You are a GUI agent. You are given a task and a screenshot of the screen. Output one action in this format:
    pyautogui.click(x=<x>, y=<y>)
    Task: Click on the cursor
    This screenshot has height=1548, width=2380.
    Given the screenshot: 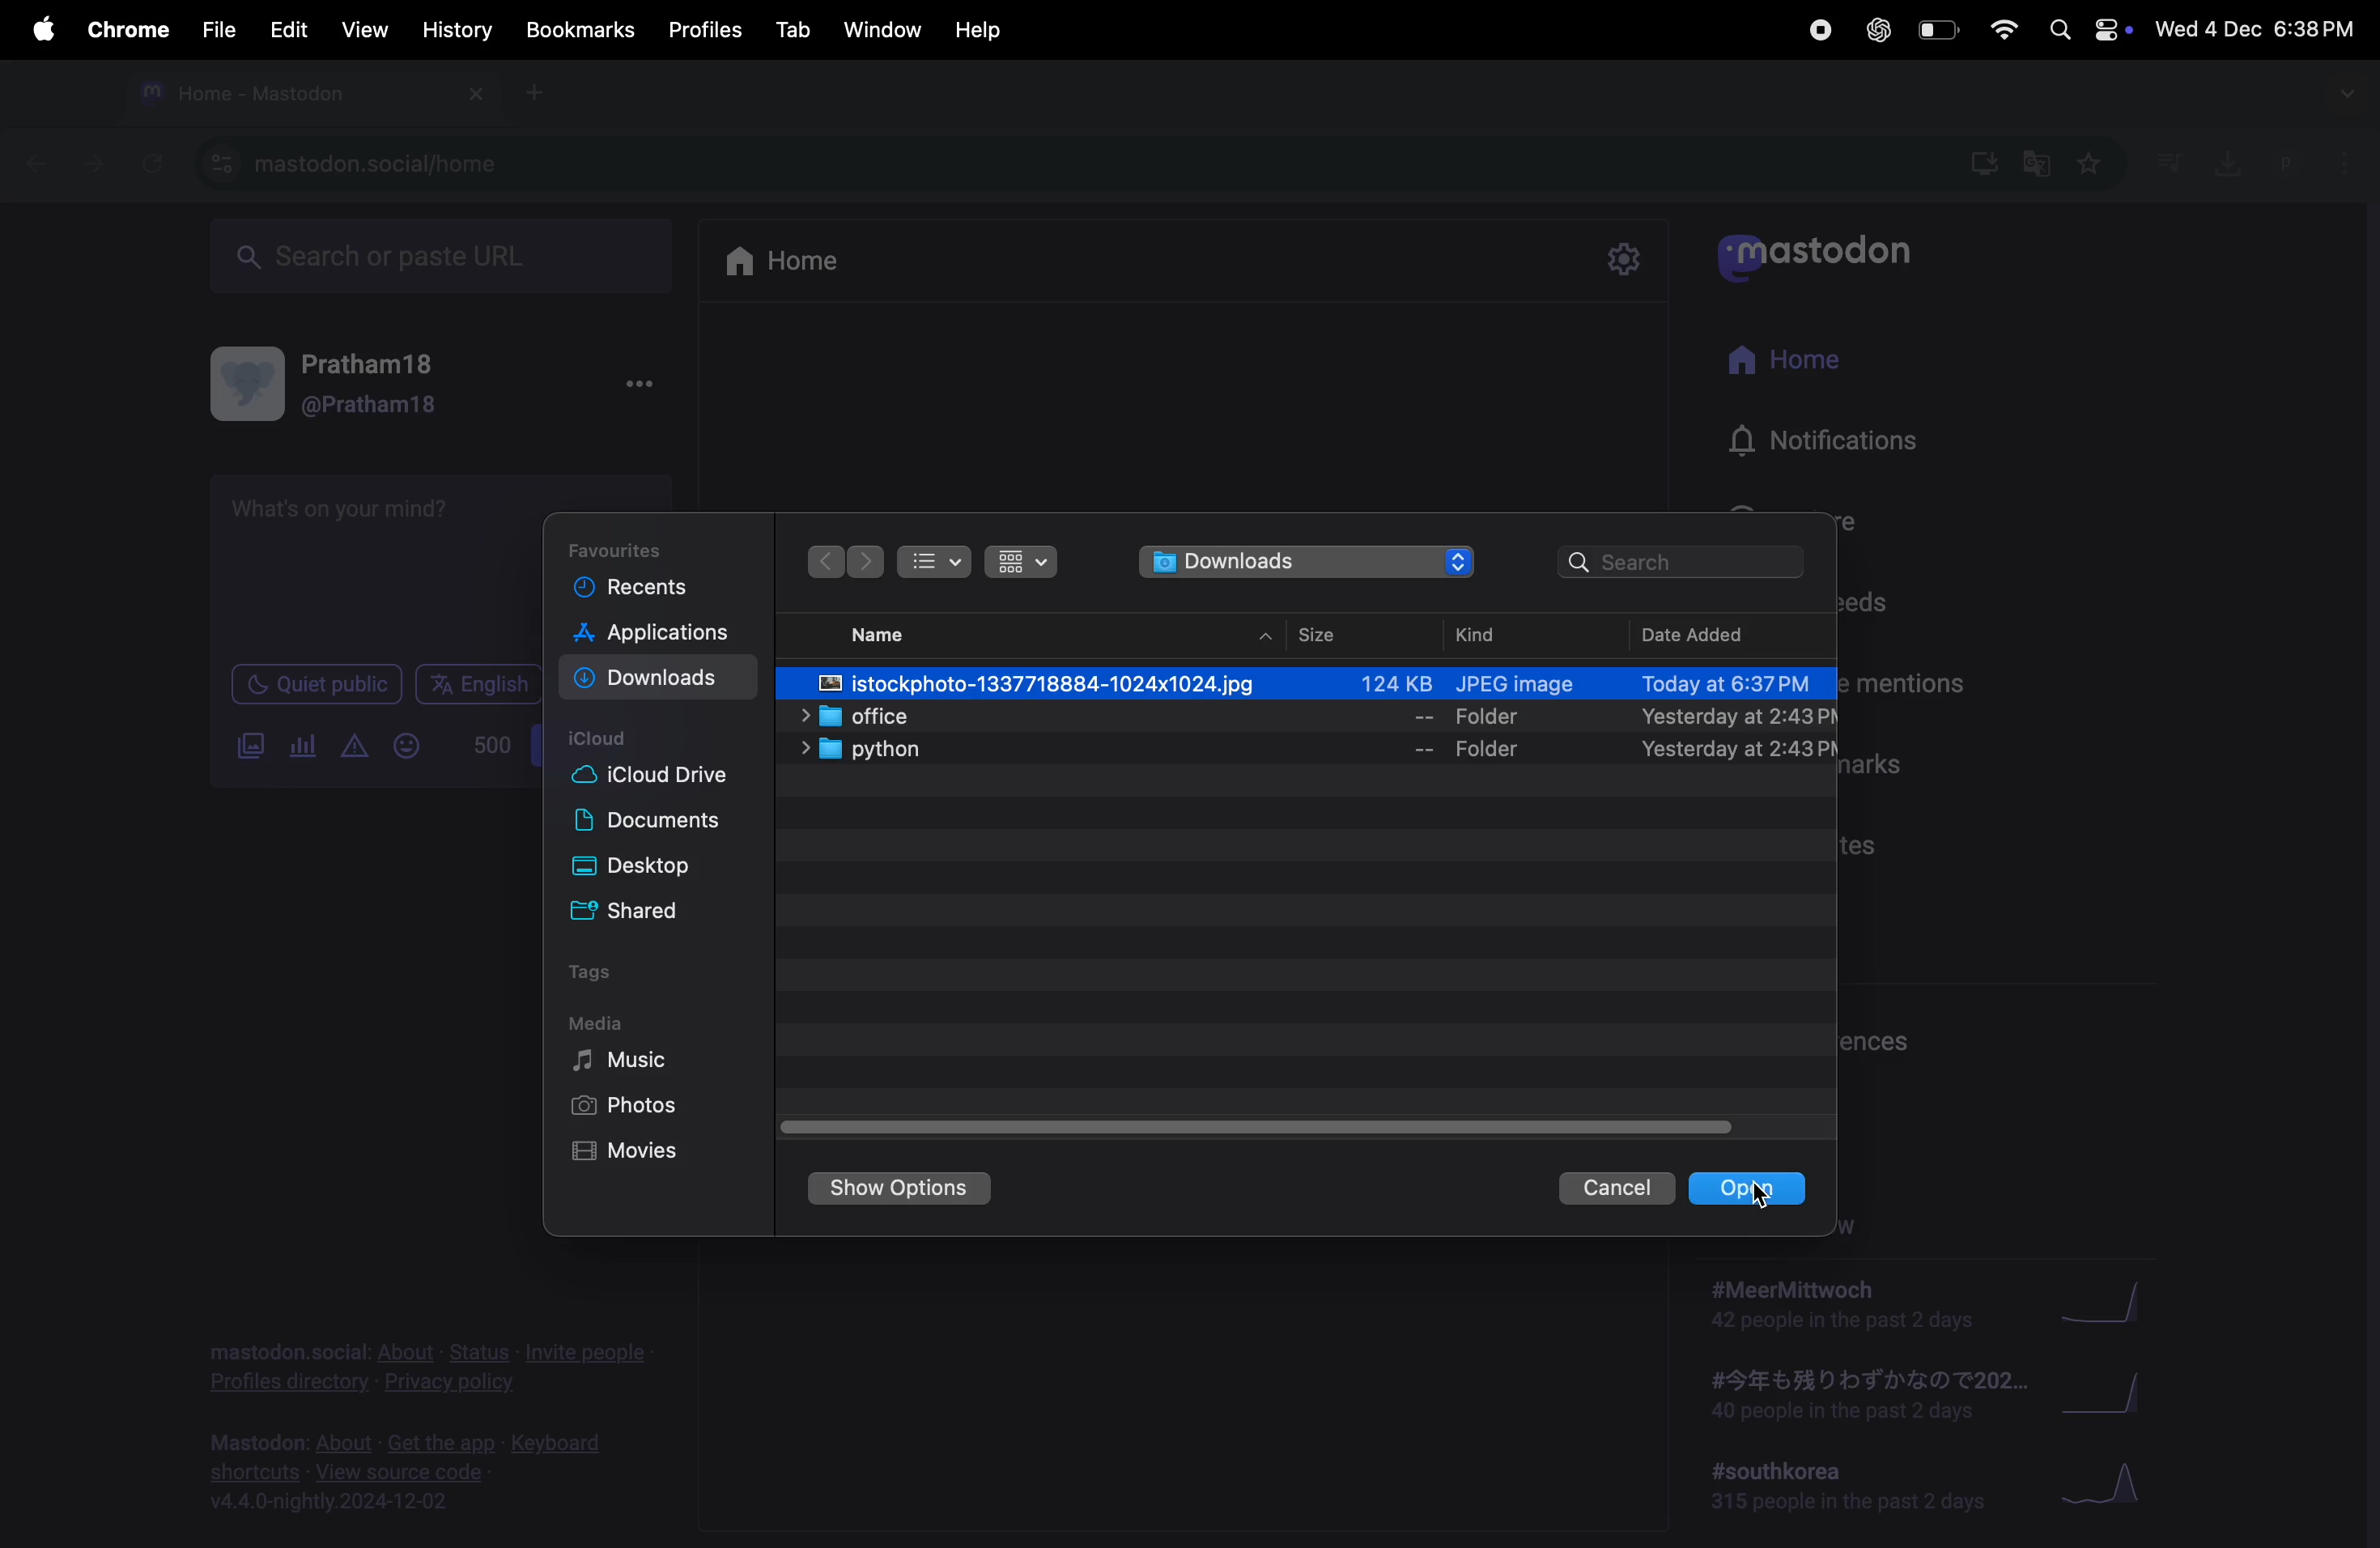 What is the action you would take?
    pyautogui.click(x=1763, y=1196)
    